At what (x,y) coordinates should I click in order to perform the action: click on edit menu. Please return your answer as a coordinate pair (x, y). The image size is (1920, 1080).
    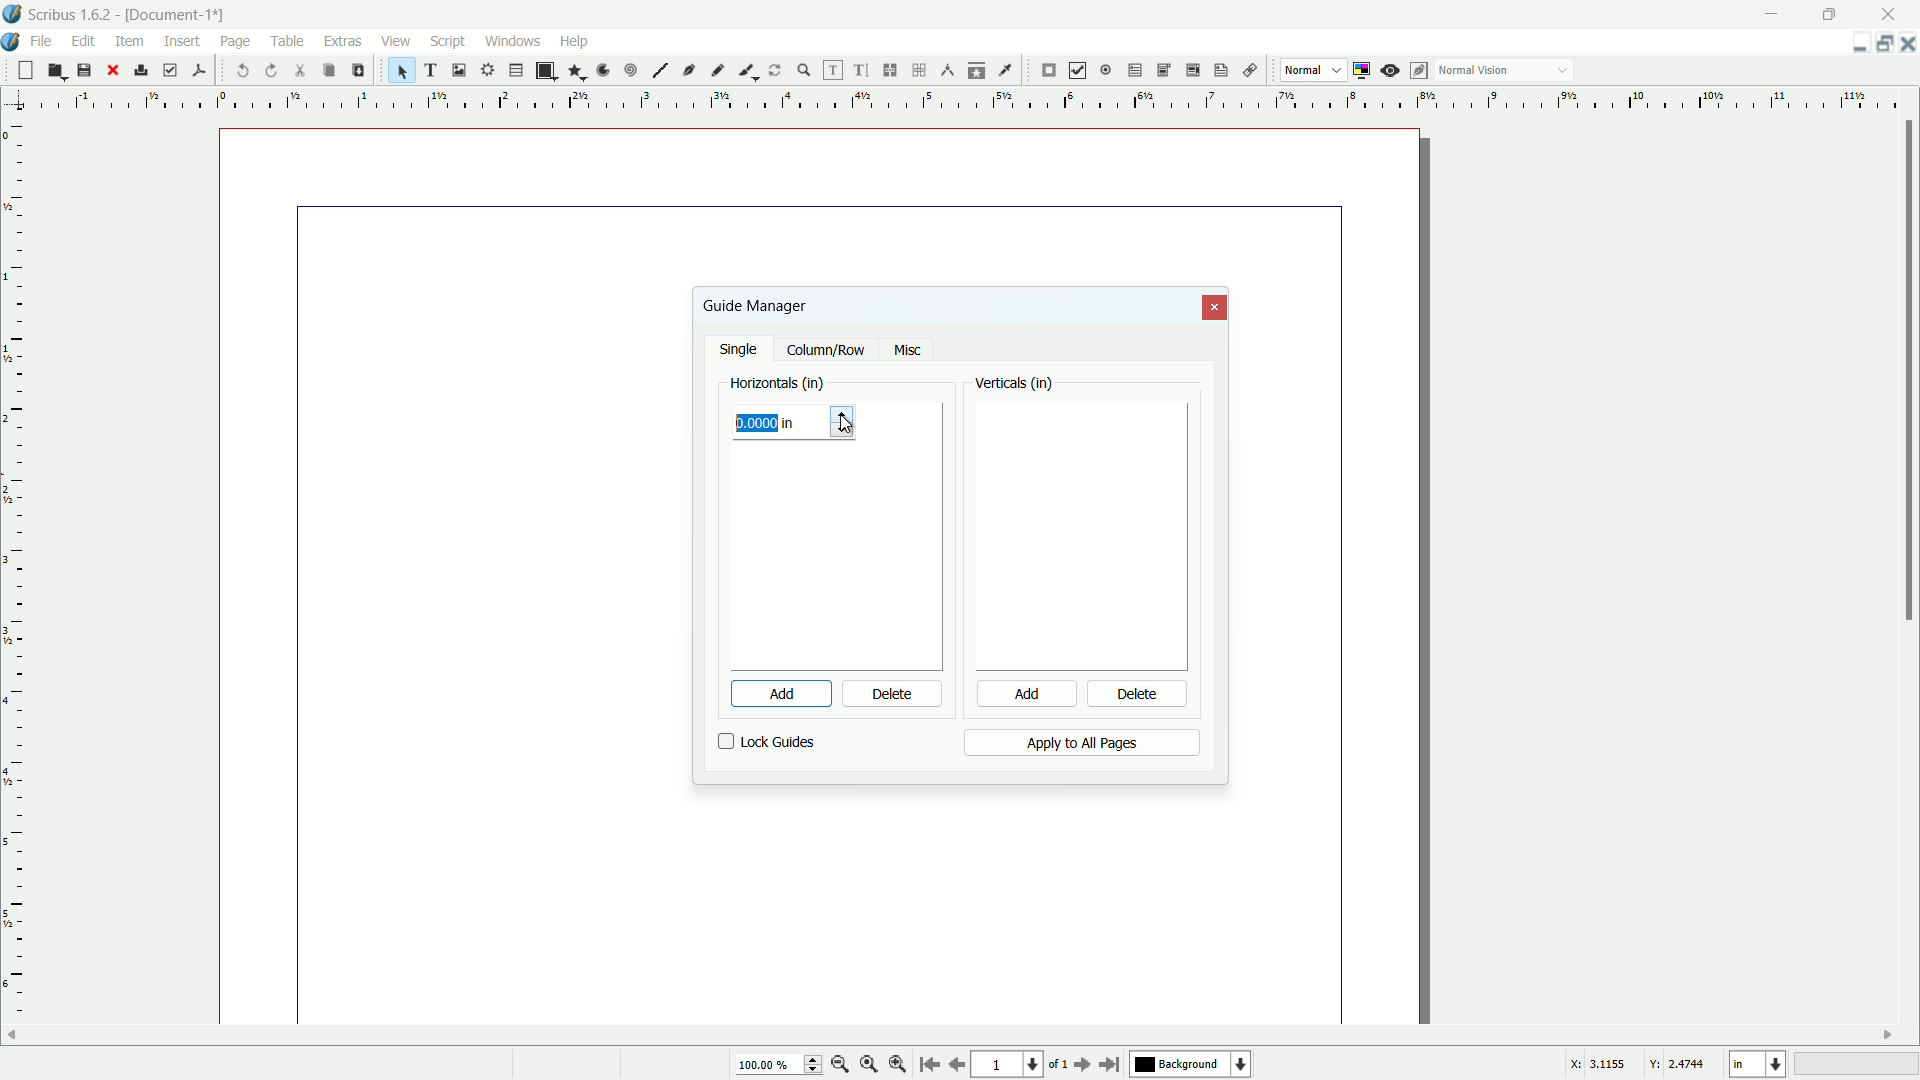
    Looking at the image, I should click on (87, 40).